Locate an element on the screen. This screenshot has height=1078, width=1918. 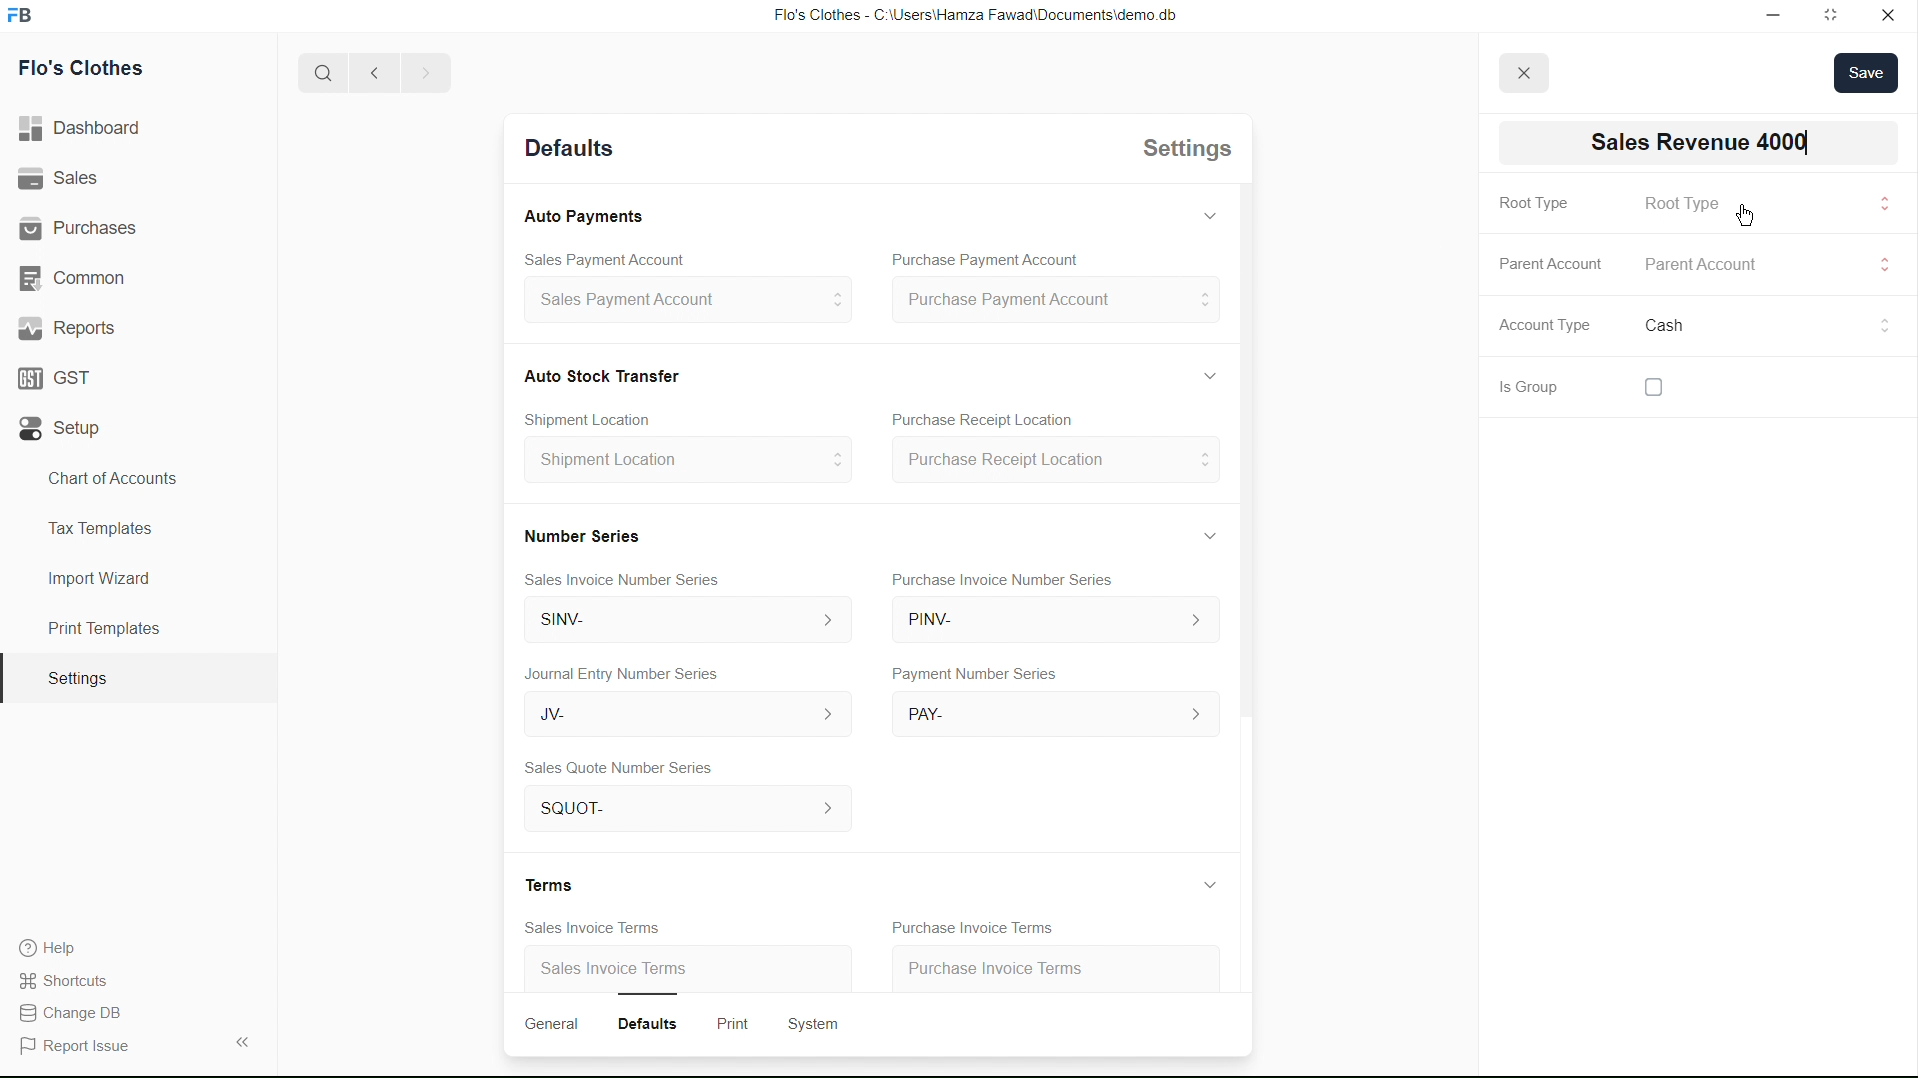
Search is located at coordinates (316, 73).